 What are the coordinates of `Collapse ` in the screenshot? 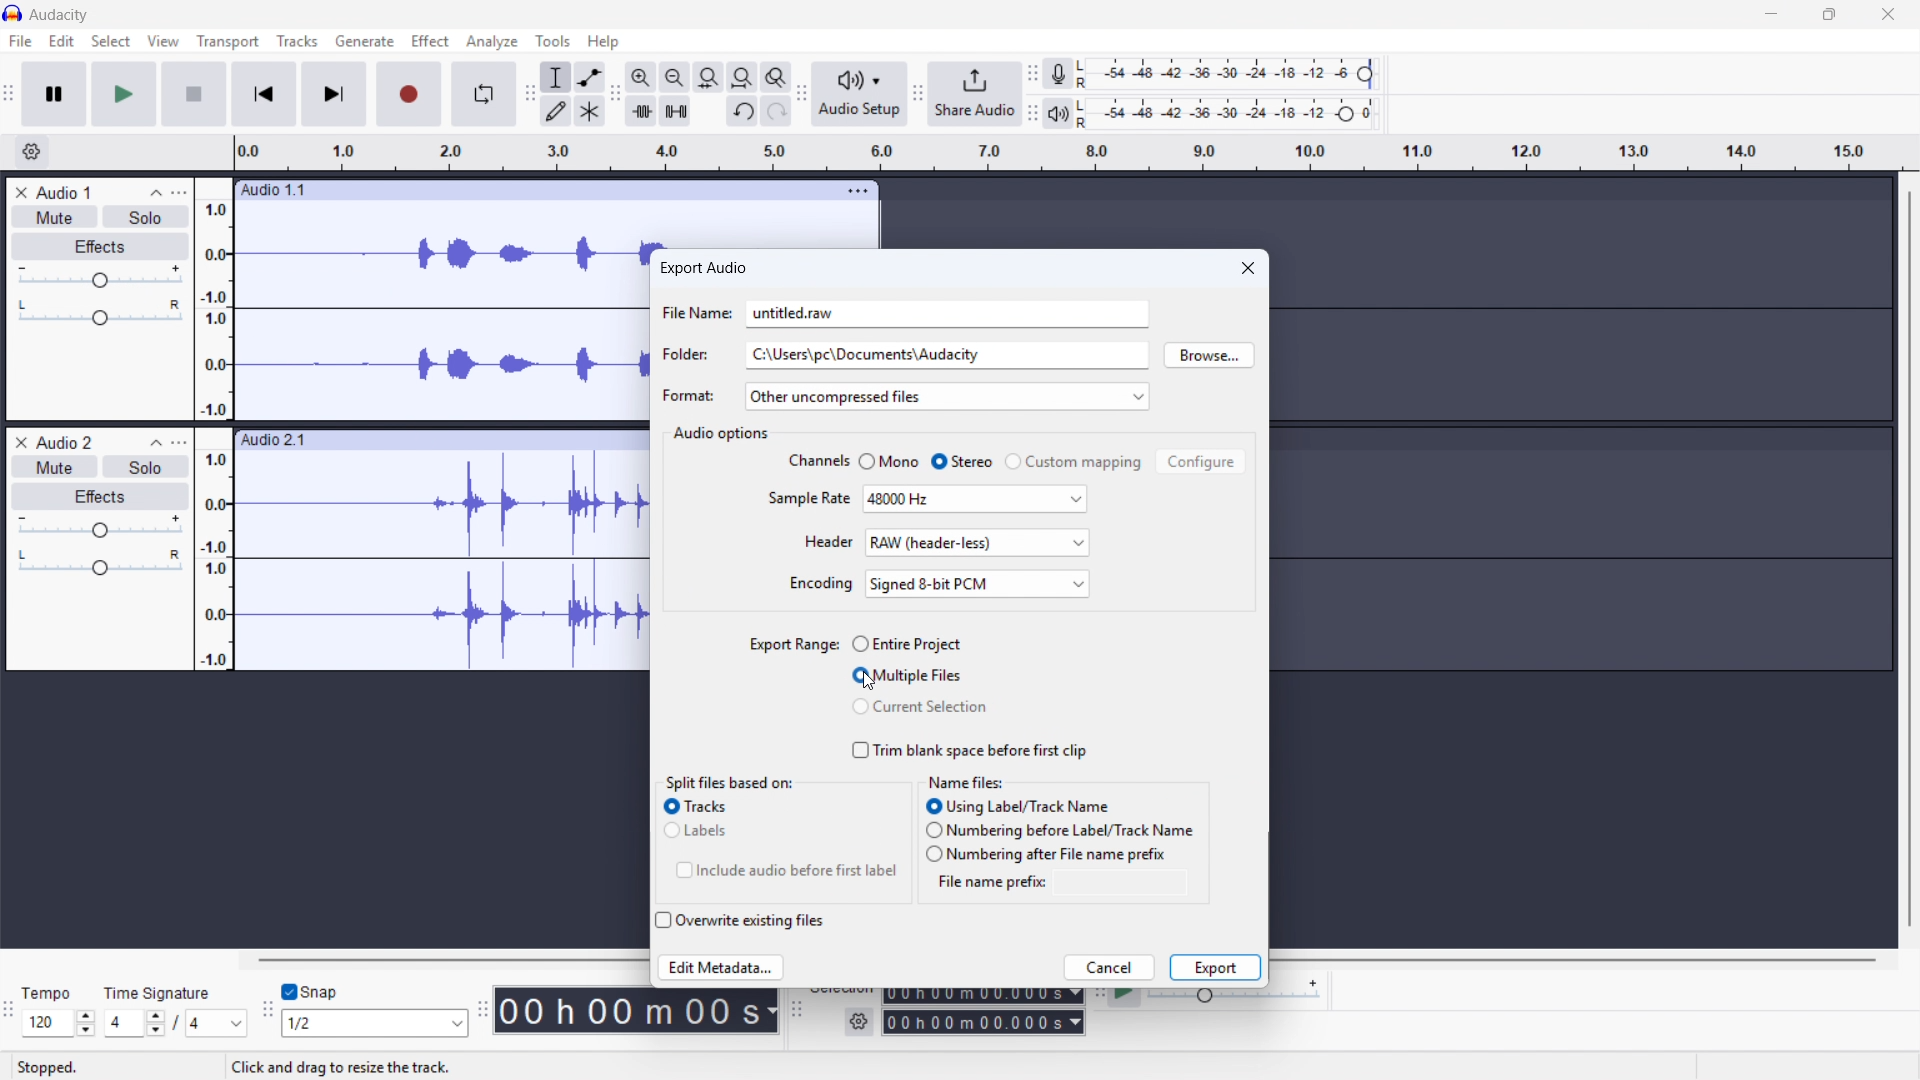 It's located at (152, 442).